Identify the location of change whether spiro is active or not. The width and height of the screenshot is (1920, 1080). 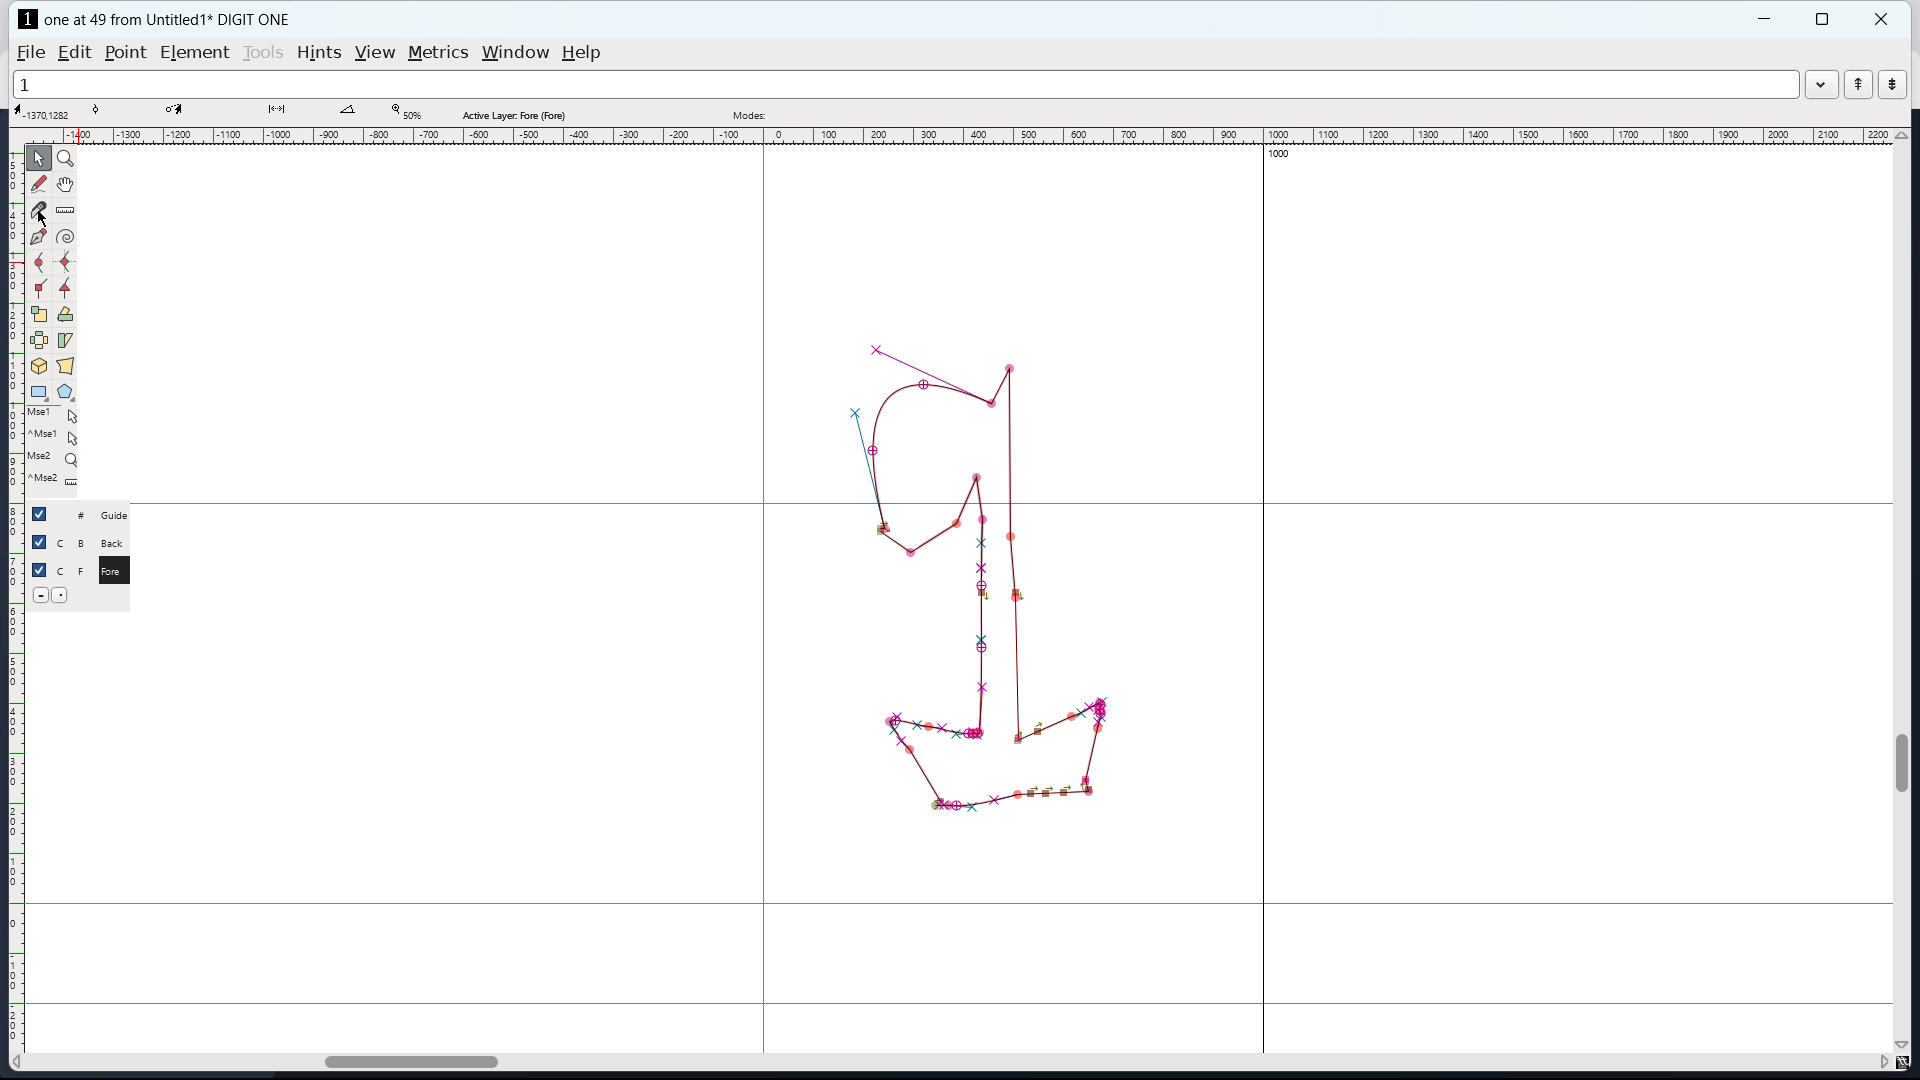
(65, 237).